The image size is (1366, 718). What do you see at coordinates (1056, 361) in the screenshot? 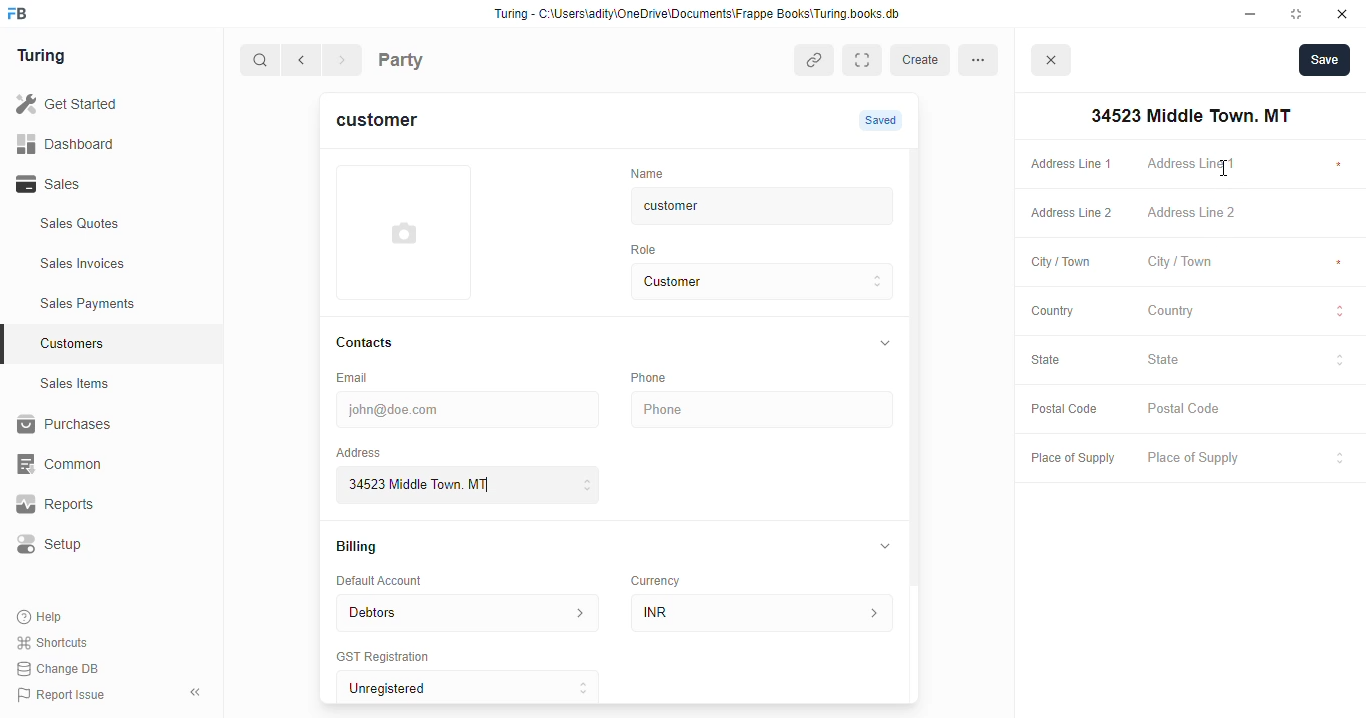
I see `State` at bounding box center [1056, 361].